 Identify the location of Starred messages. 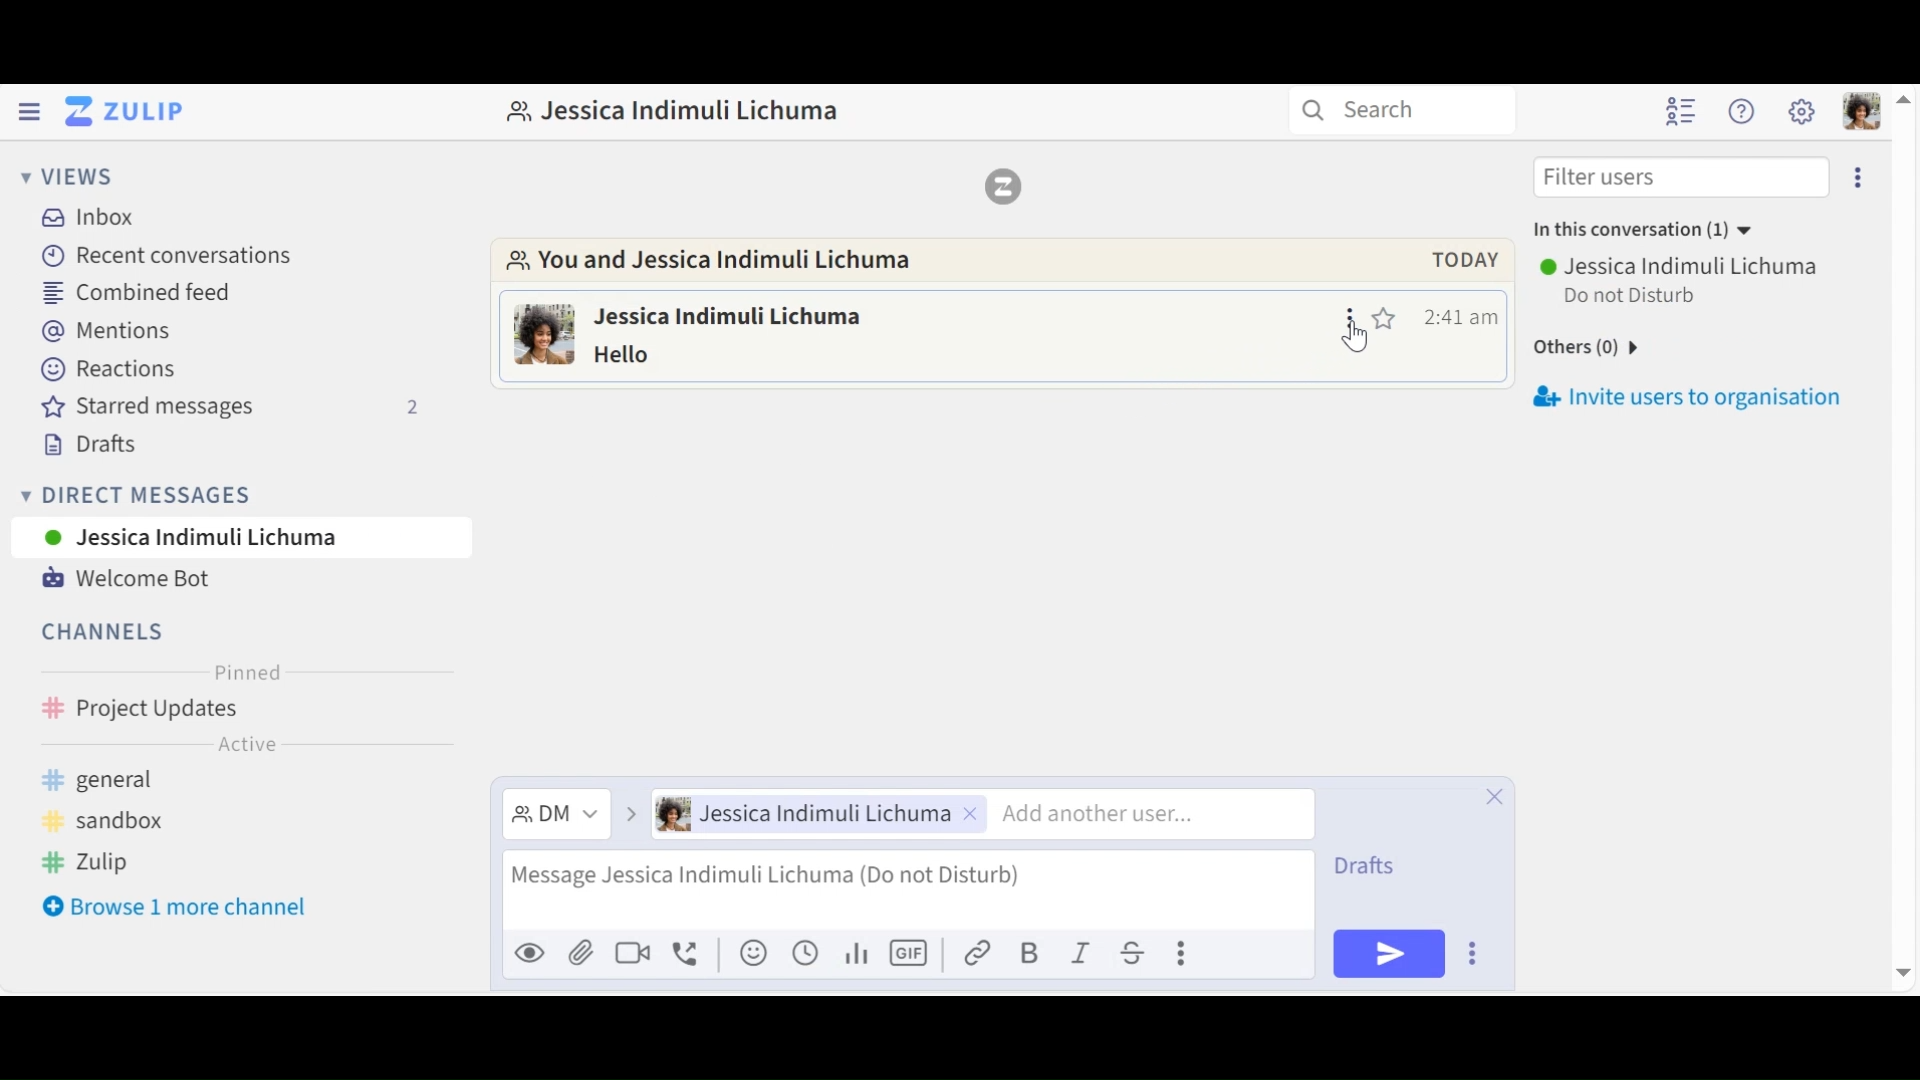
(232, 407).